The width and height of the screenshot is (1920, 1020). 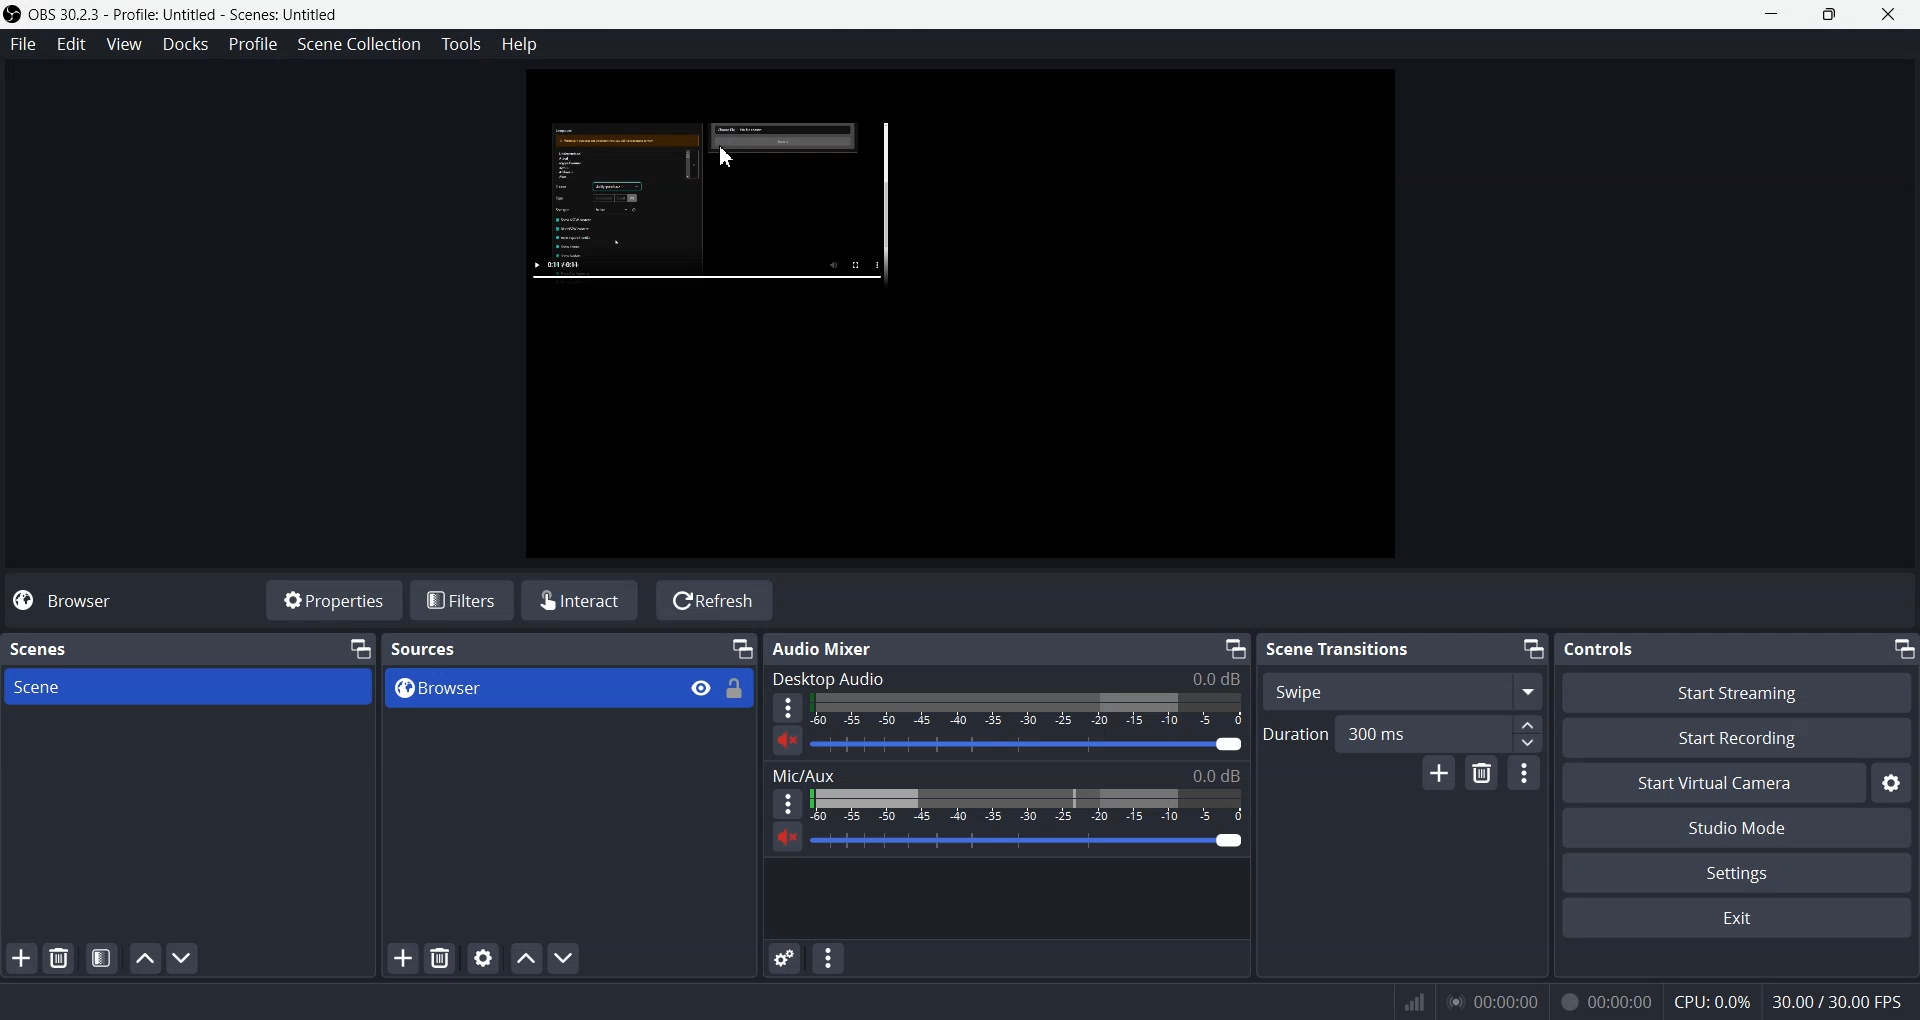 I want to click on Cursor, so click(x=724, y=158).